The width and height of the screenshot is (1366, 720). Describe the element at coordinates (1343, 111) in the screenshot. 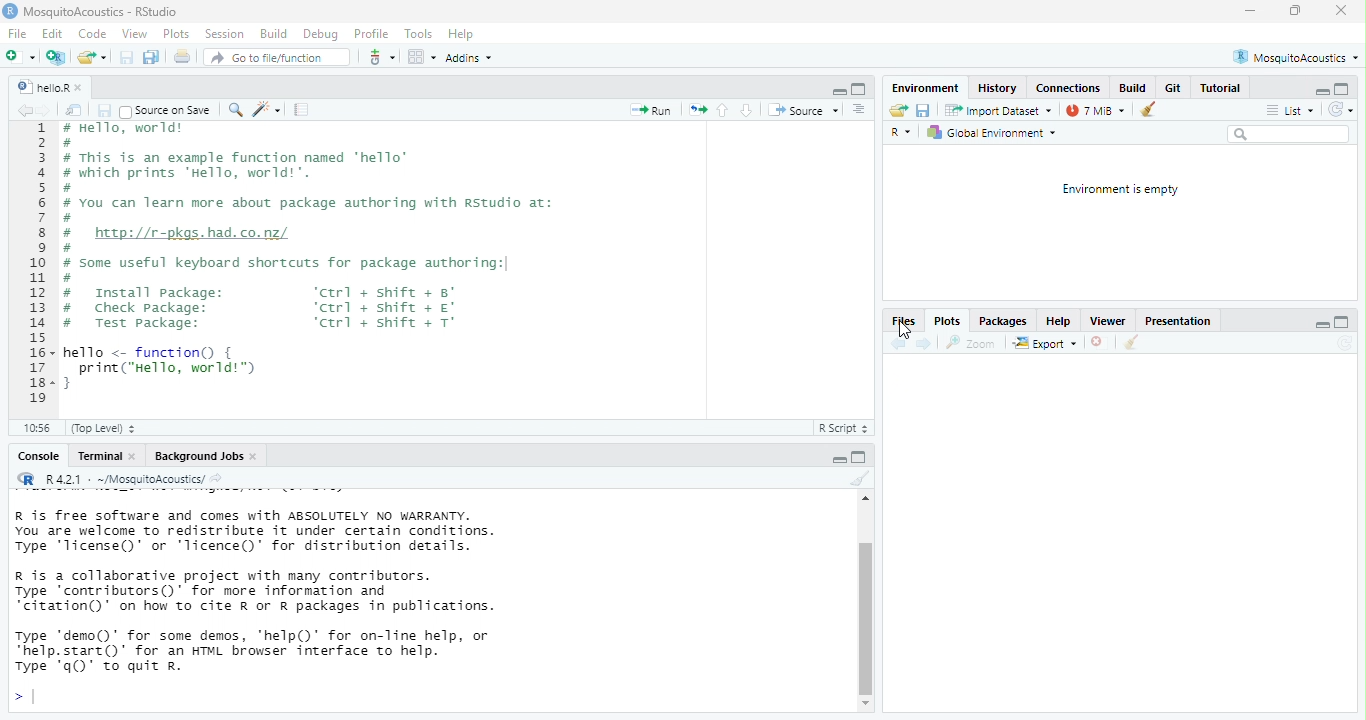

I see `refresh` at that location.